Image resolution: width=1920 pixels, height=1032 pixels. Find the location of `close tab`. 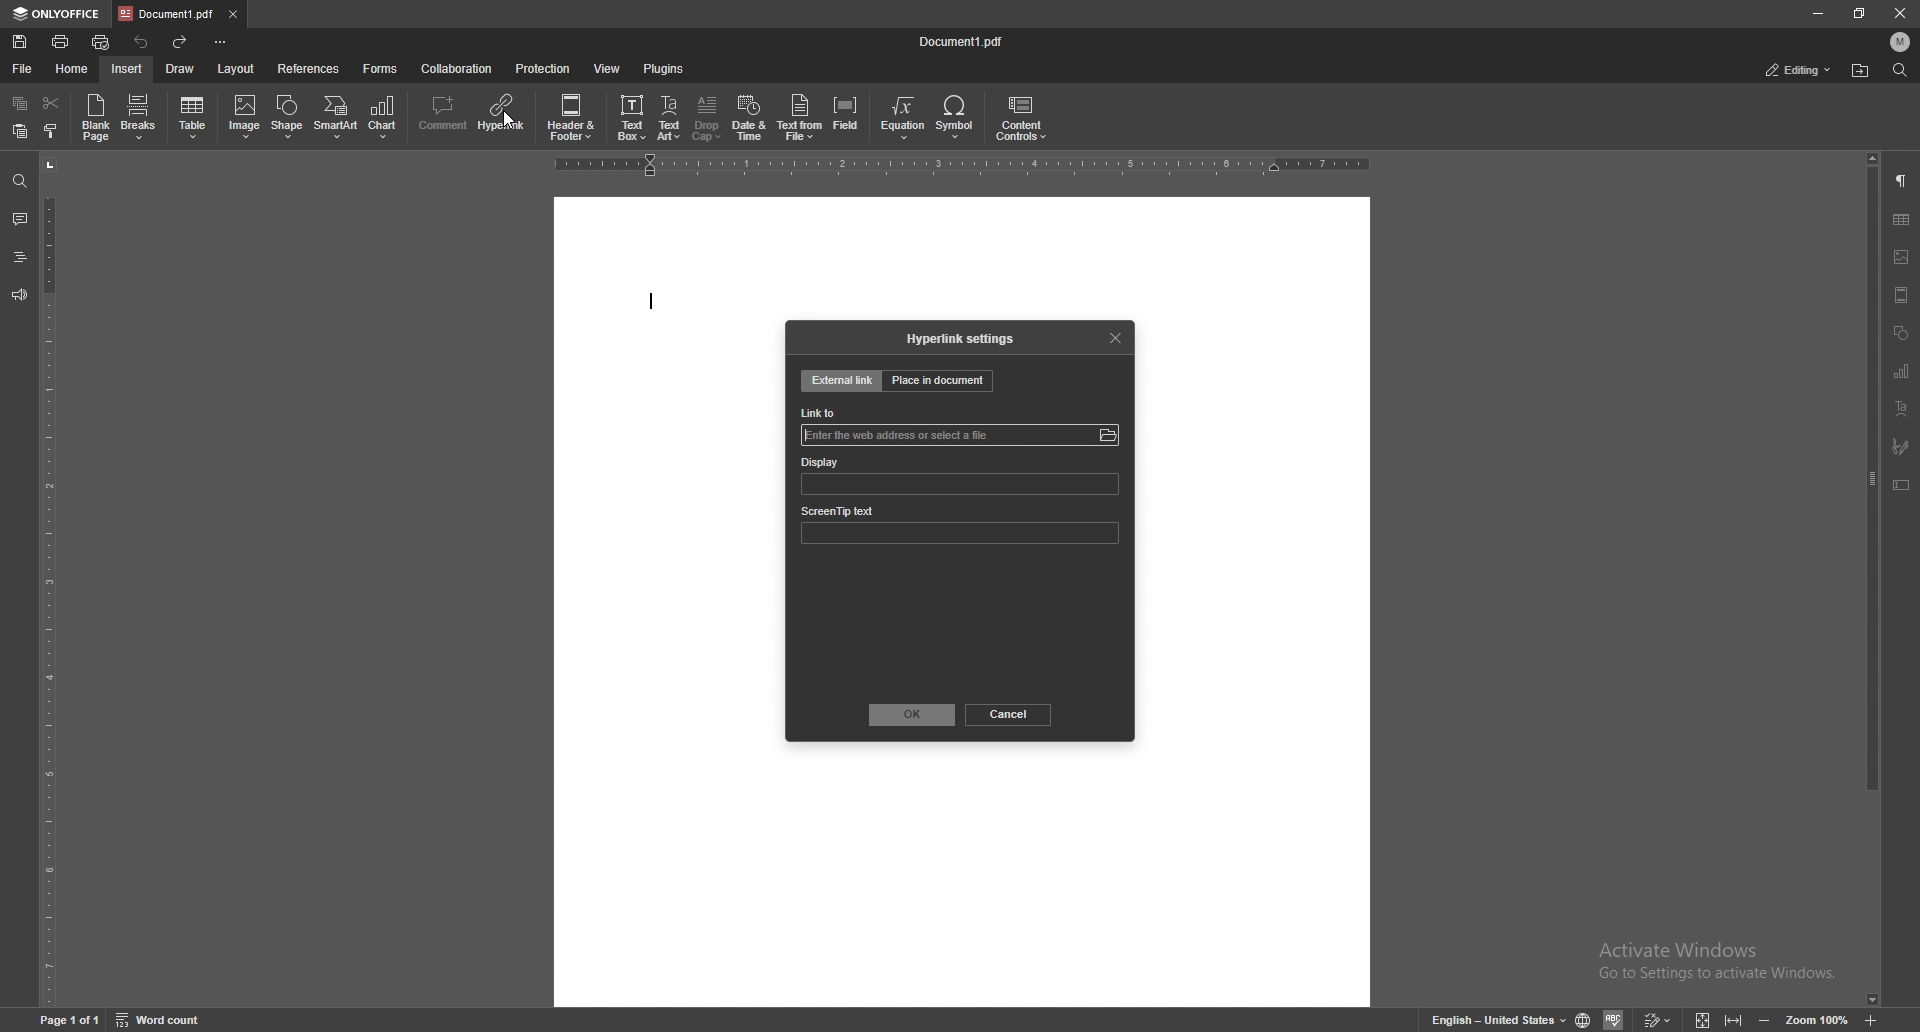

close tab is located at coordinates (233, 15).